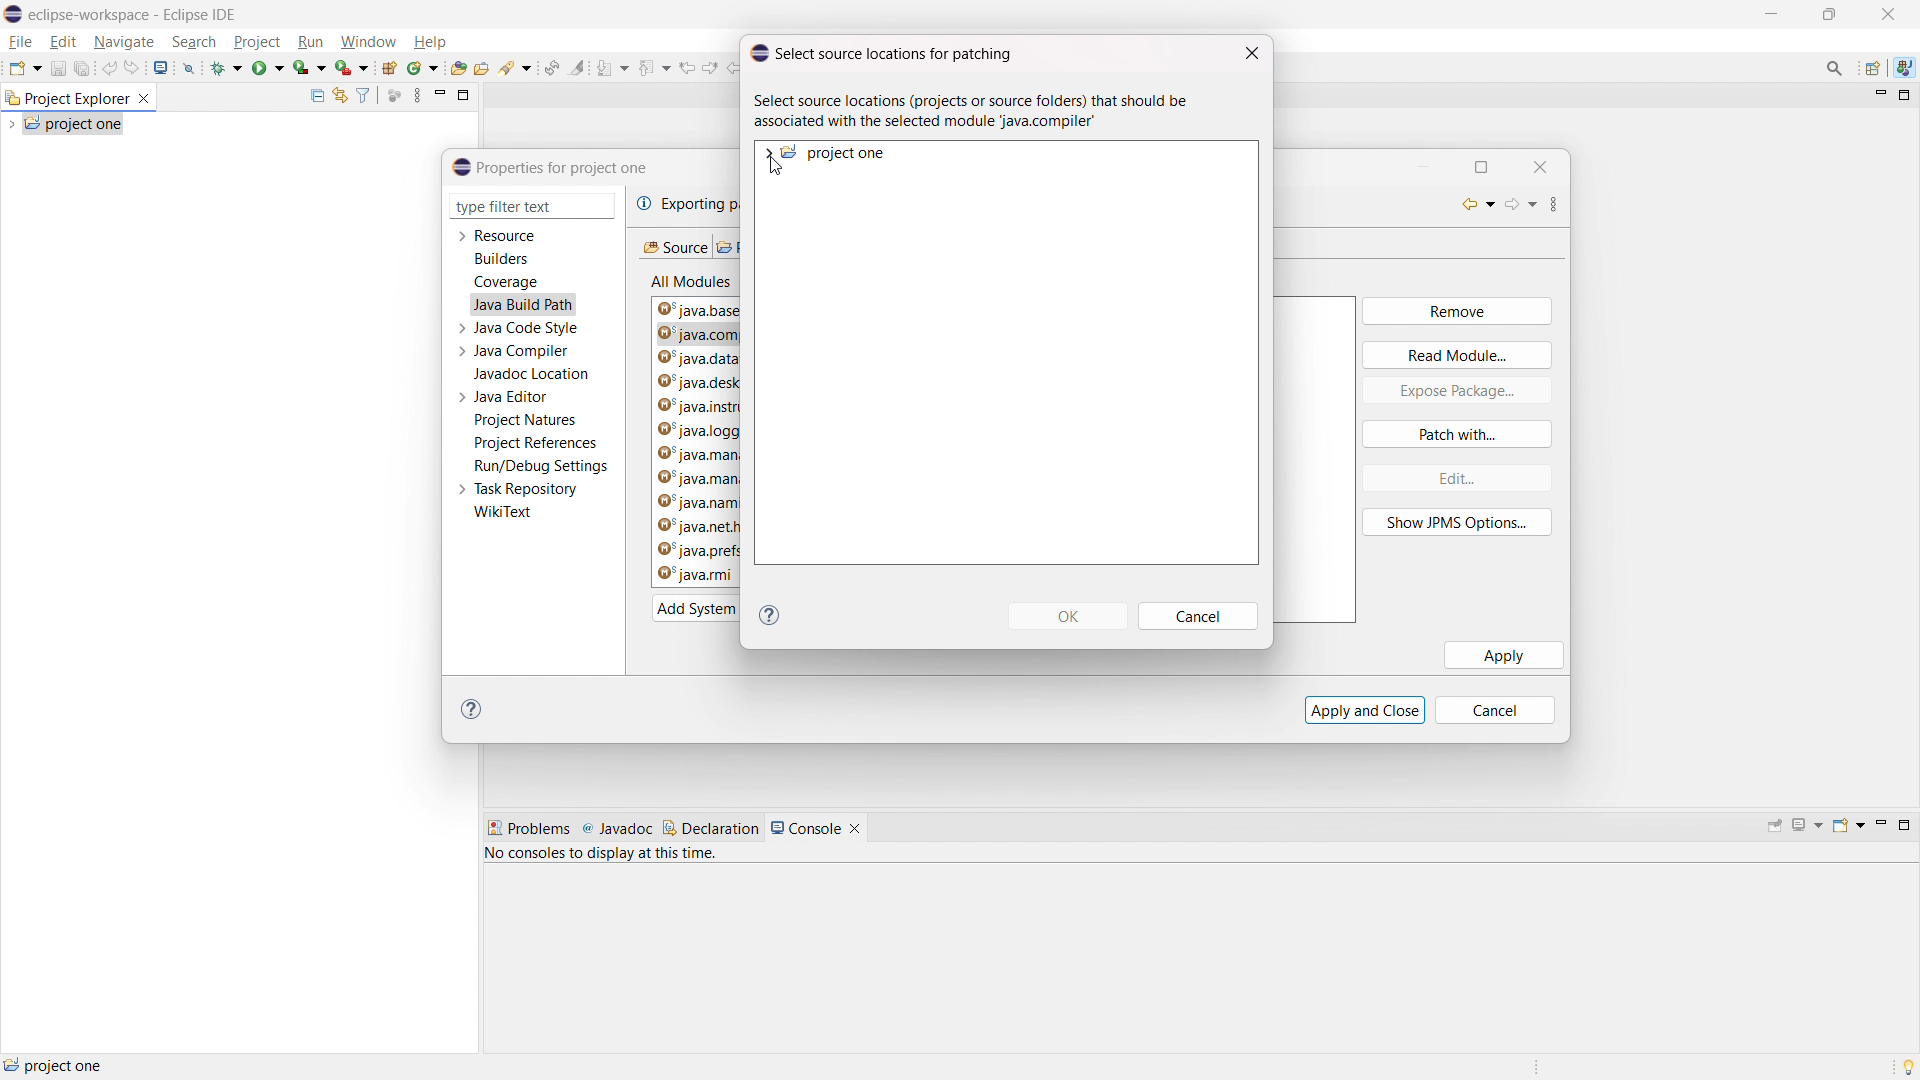 The height and width of the screenshot is (1080, 1920). What do you see at coordinates (338, 96) in the screenshot?
I see `link to editor` at bounding box center [338, 96].